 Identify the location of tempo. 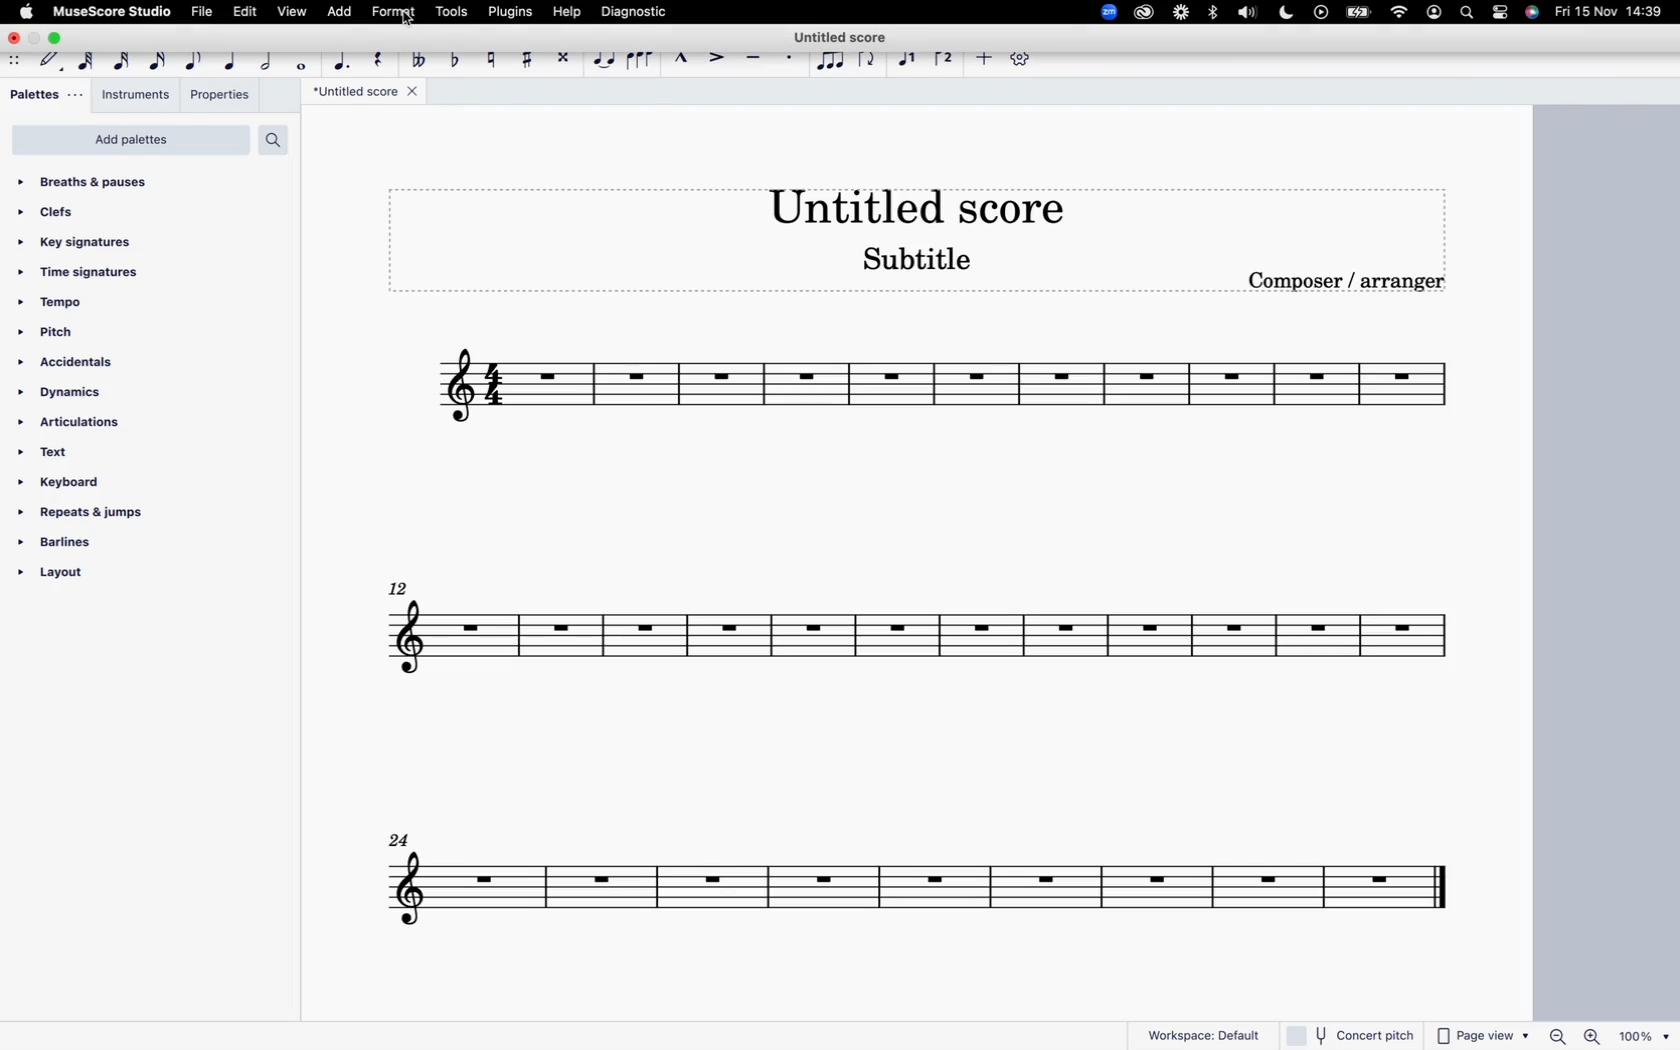
(56, 307).